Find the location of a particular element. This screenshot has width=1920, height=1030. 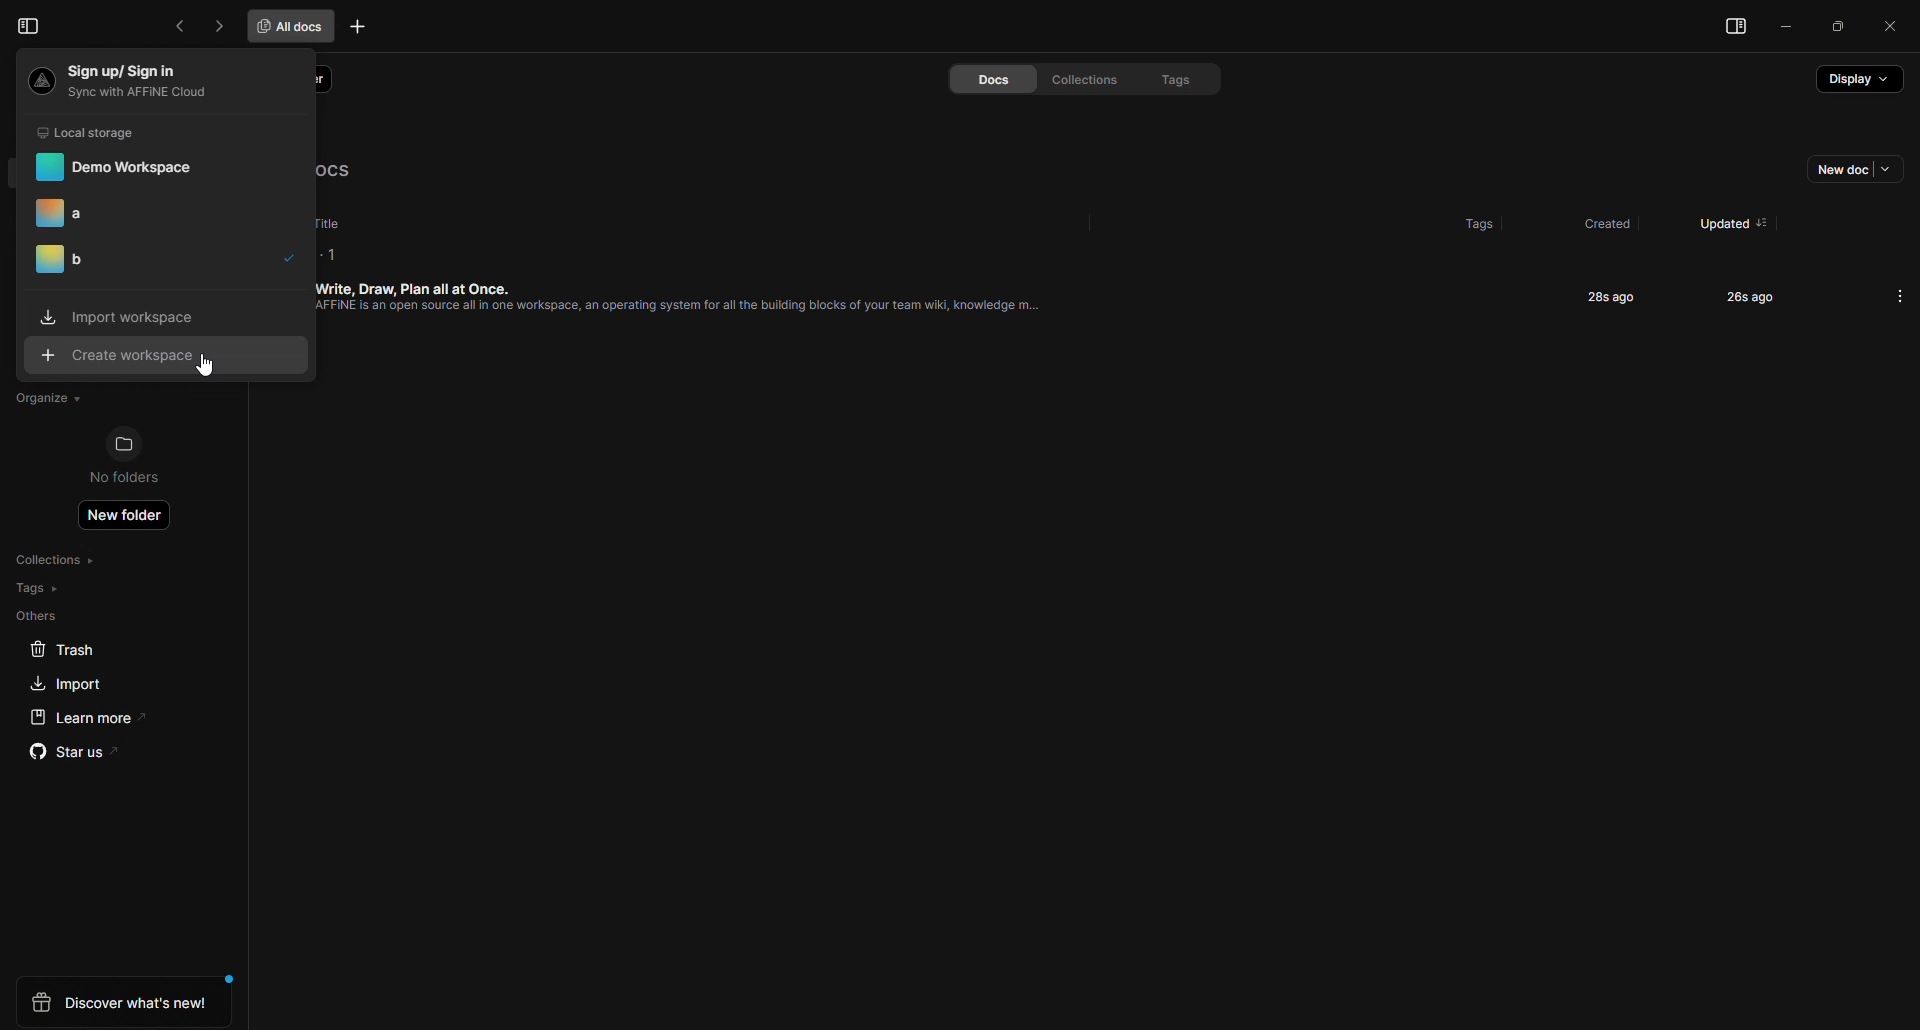

local storage is located at coordinates (92, 132).